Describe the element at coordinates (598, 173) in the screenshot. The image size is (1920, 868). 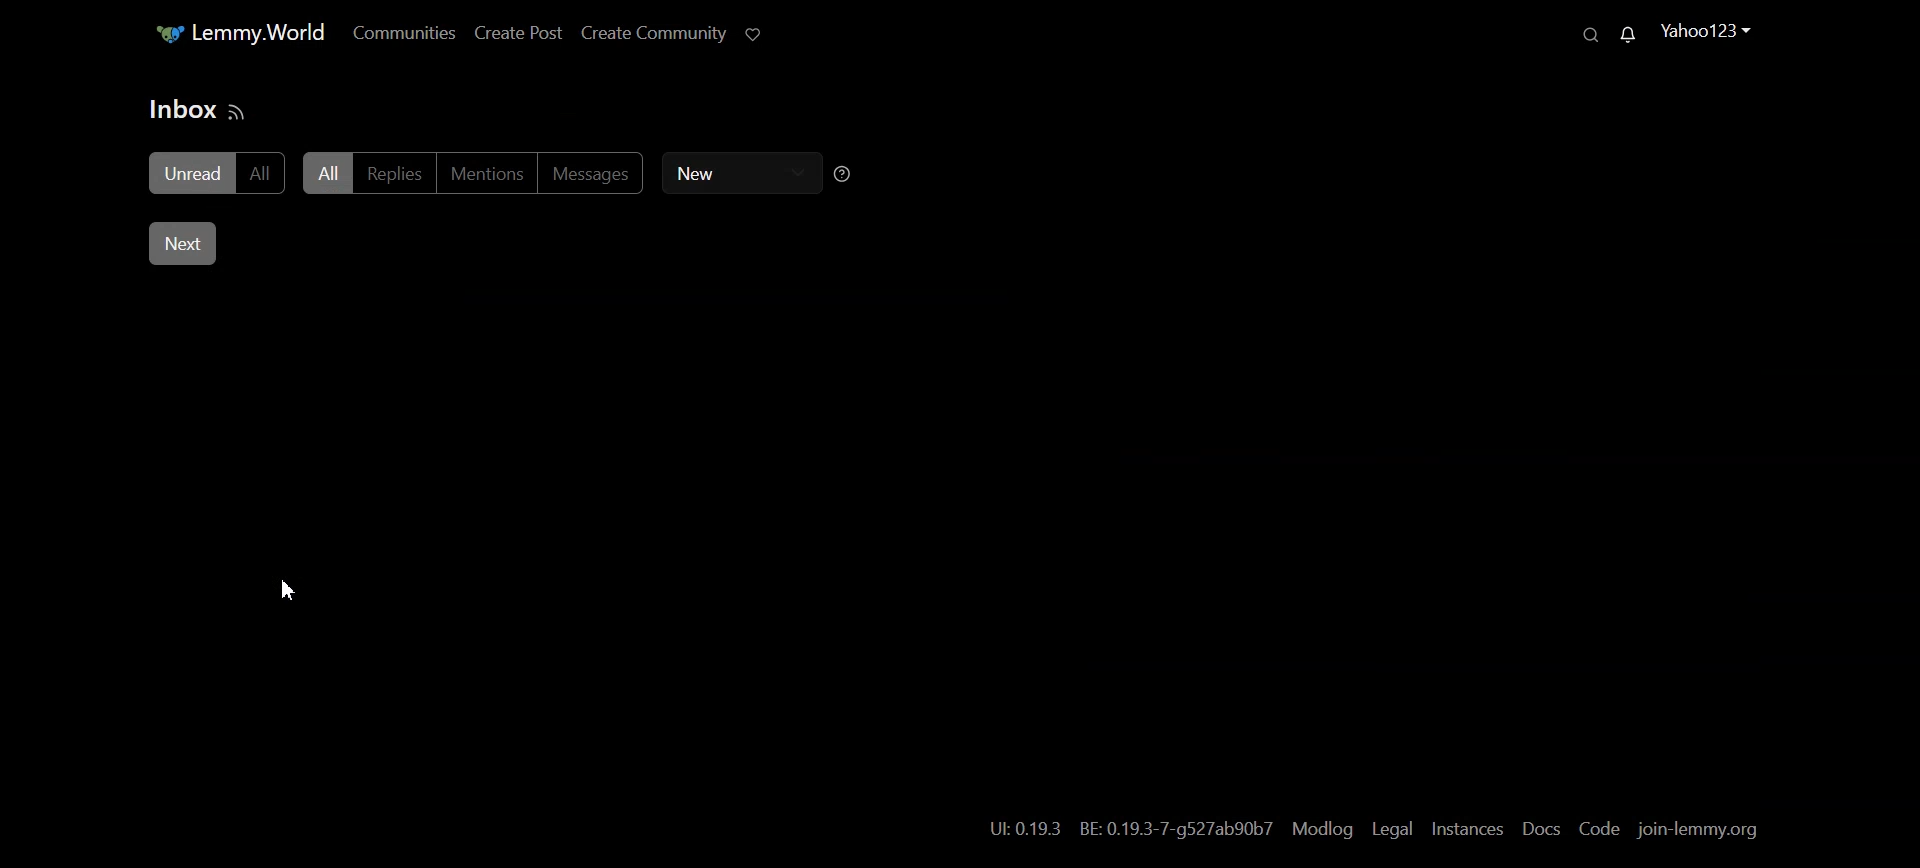
I see `Messages` at that location.